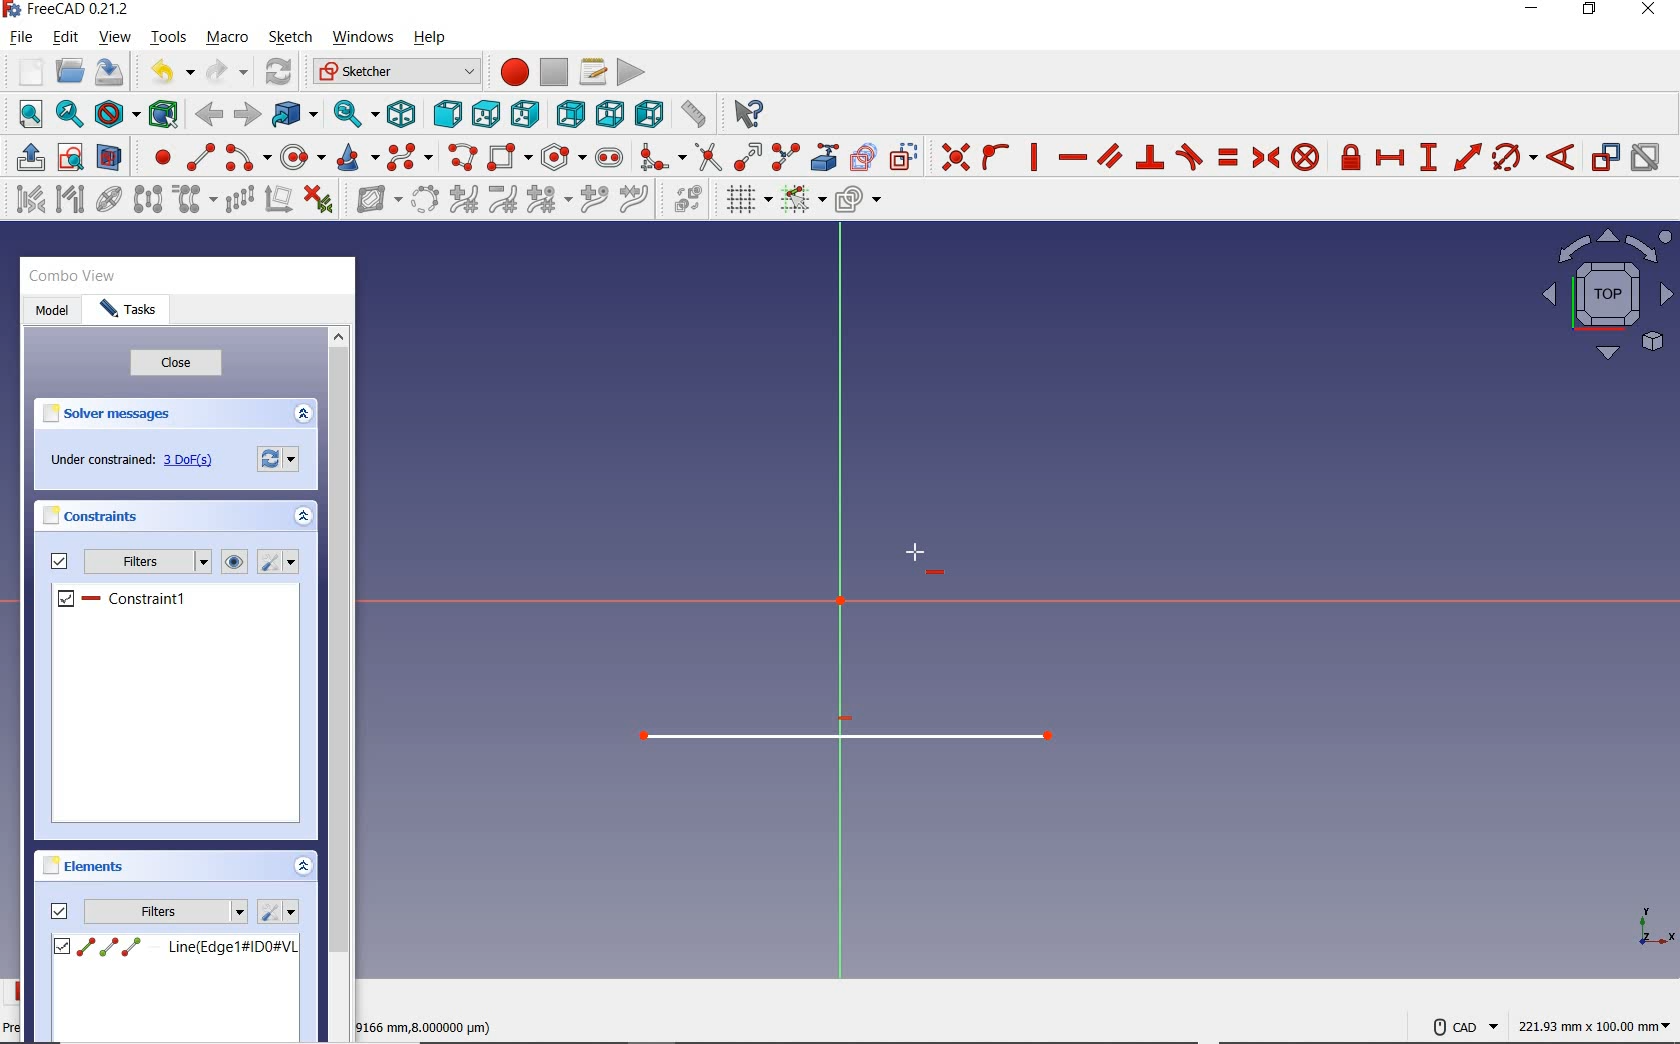 Image resolution: width=1680 pixels, height=1044 pixels. What do you see at coordinates (280, 73) in the screenshot?
I see `REFRESH` at bounding box center [280, 73].